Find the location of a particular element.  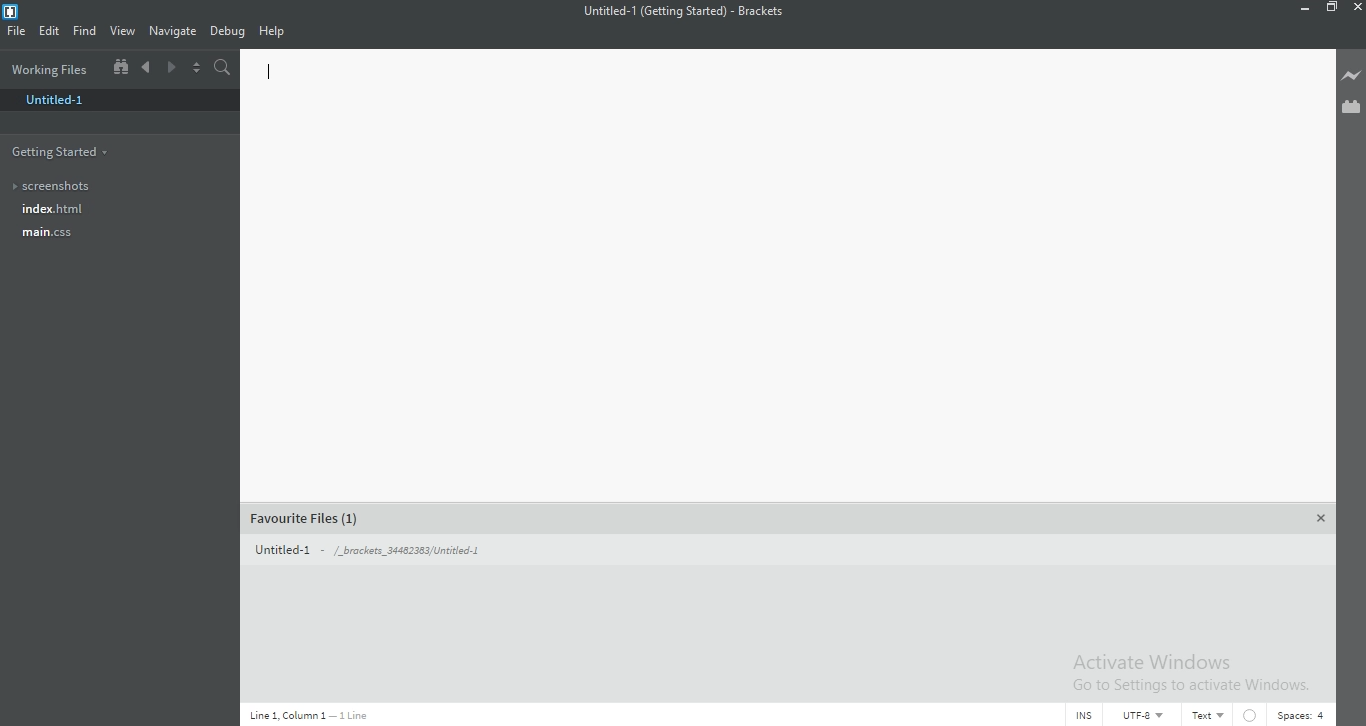

main.css is located at coordinates (45, 235).